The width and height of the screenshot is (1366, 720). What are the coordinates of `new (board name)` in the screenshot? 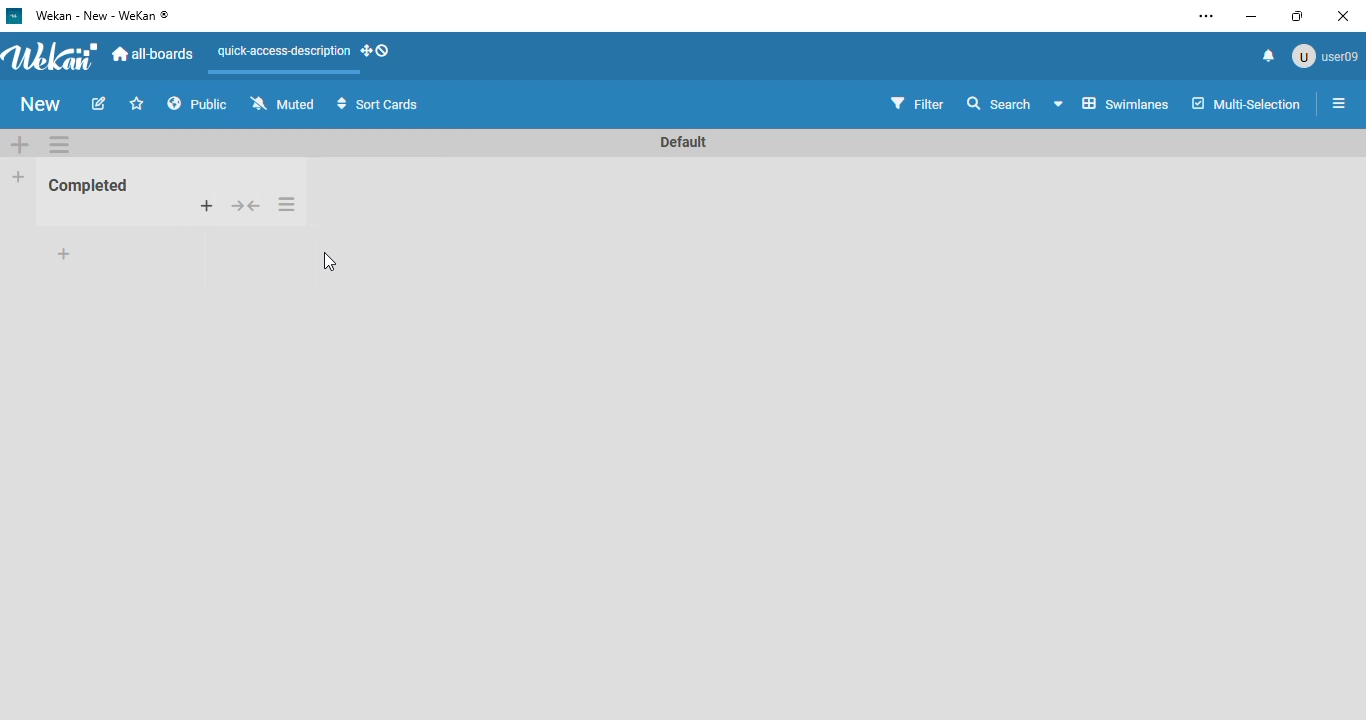 It's located at (41, 104).